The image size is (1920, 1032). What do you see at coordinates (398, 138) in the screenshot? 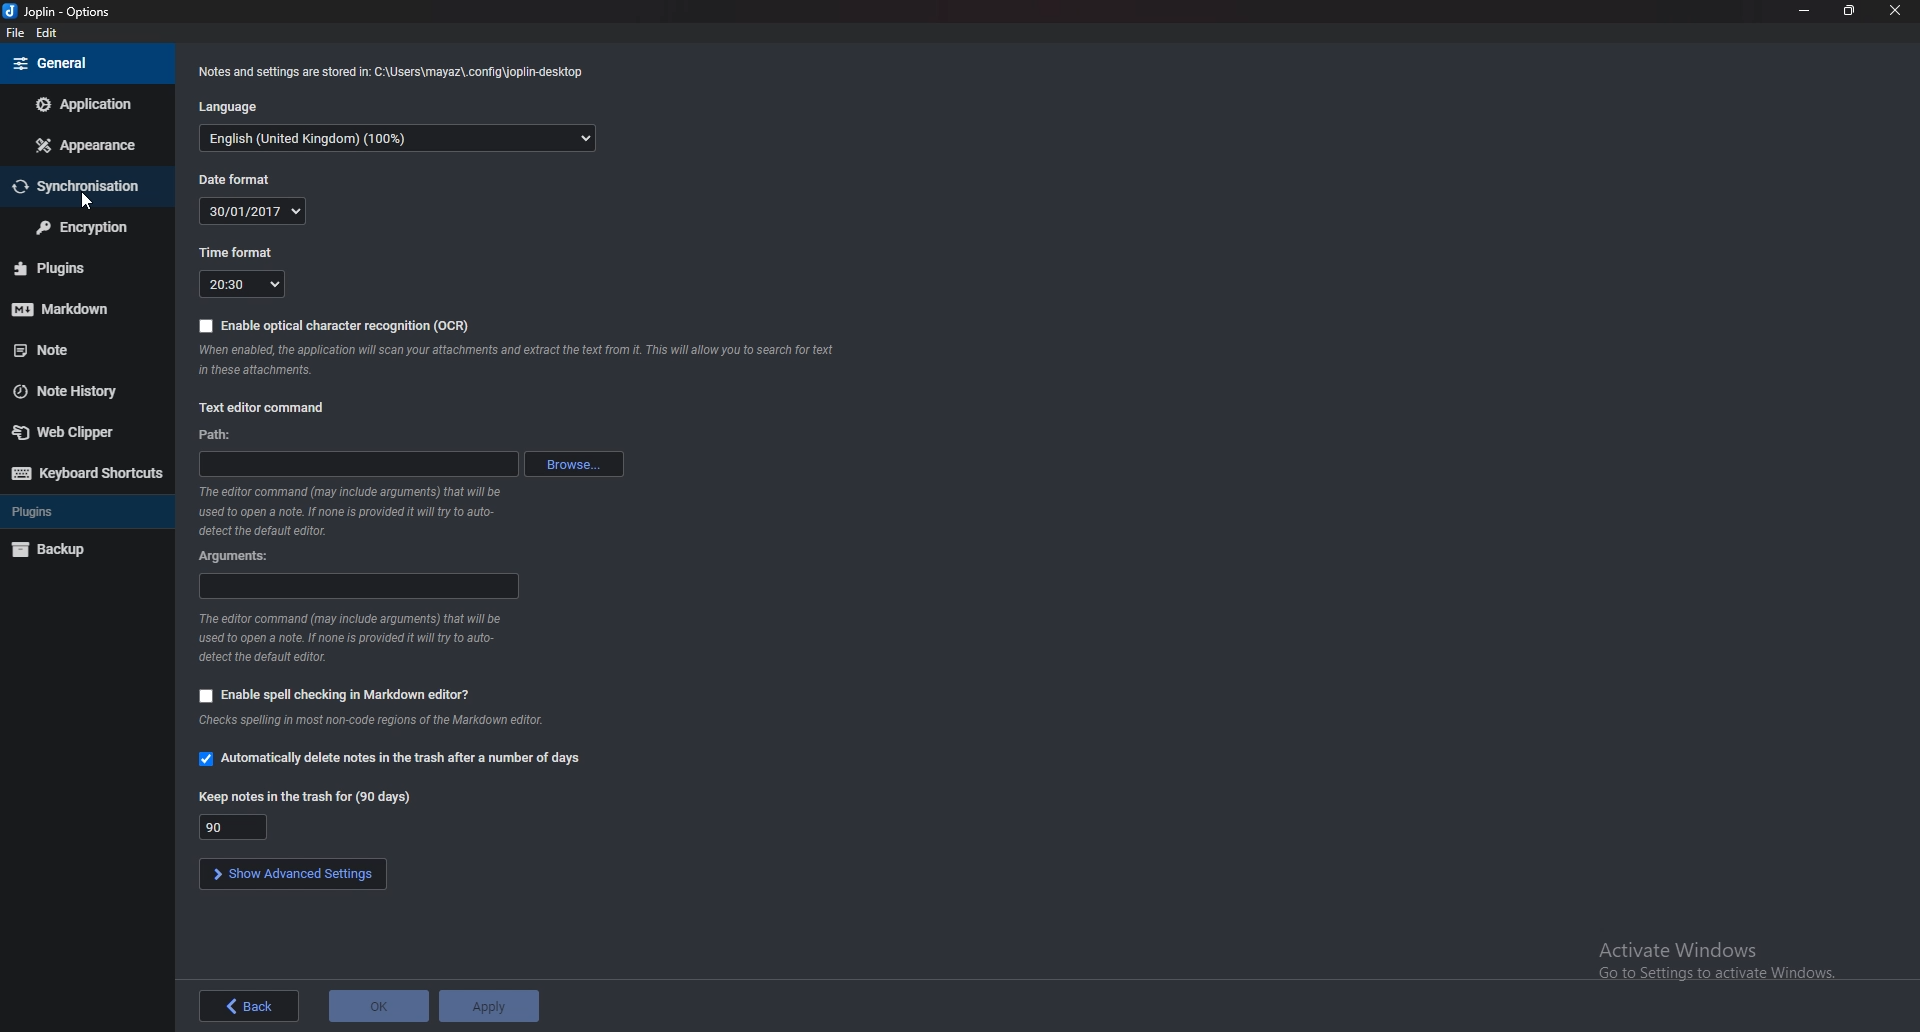
I see `language` at bounding box center [398, 138].